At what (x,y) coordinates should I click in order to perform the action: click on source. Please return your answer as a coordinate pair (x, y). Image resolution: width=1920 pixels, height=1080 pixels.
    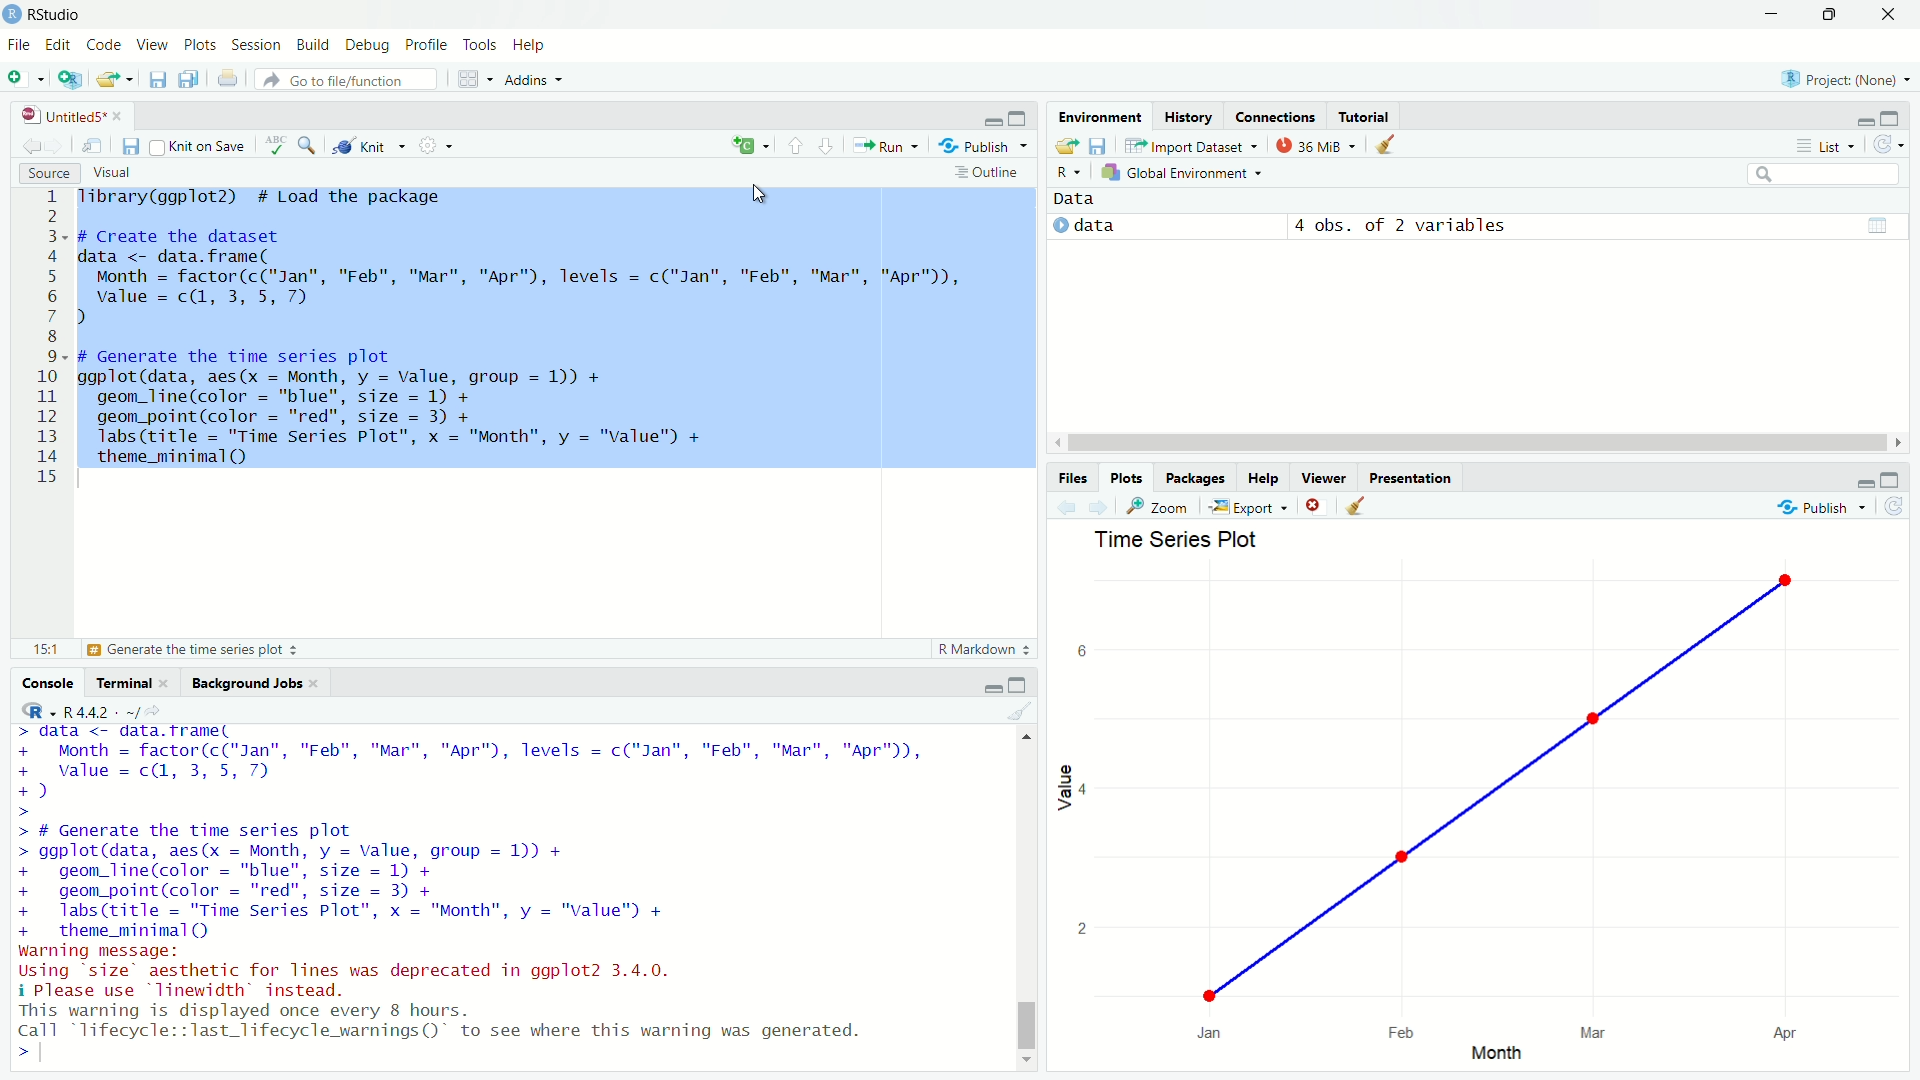
    Looking at the image, I should click on (45, 173).